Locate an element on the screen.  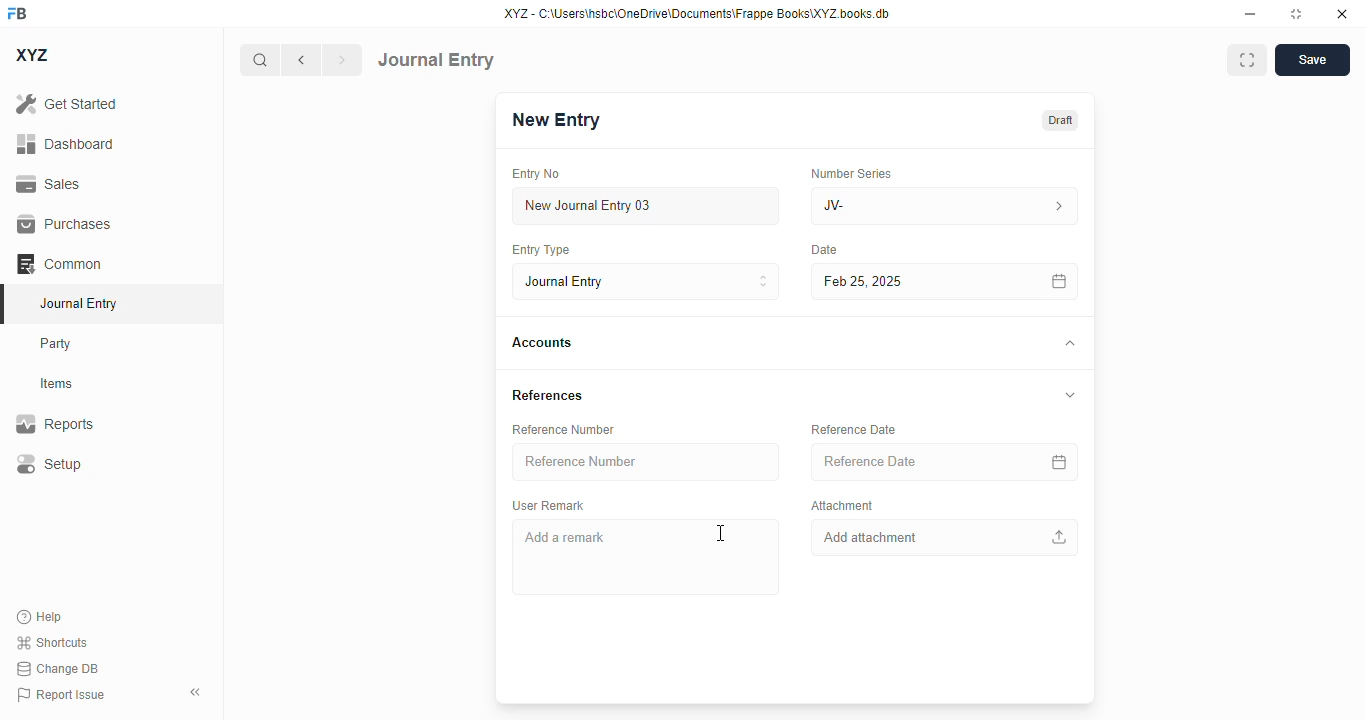
save is located at coordinates (1313, 60).